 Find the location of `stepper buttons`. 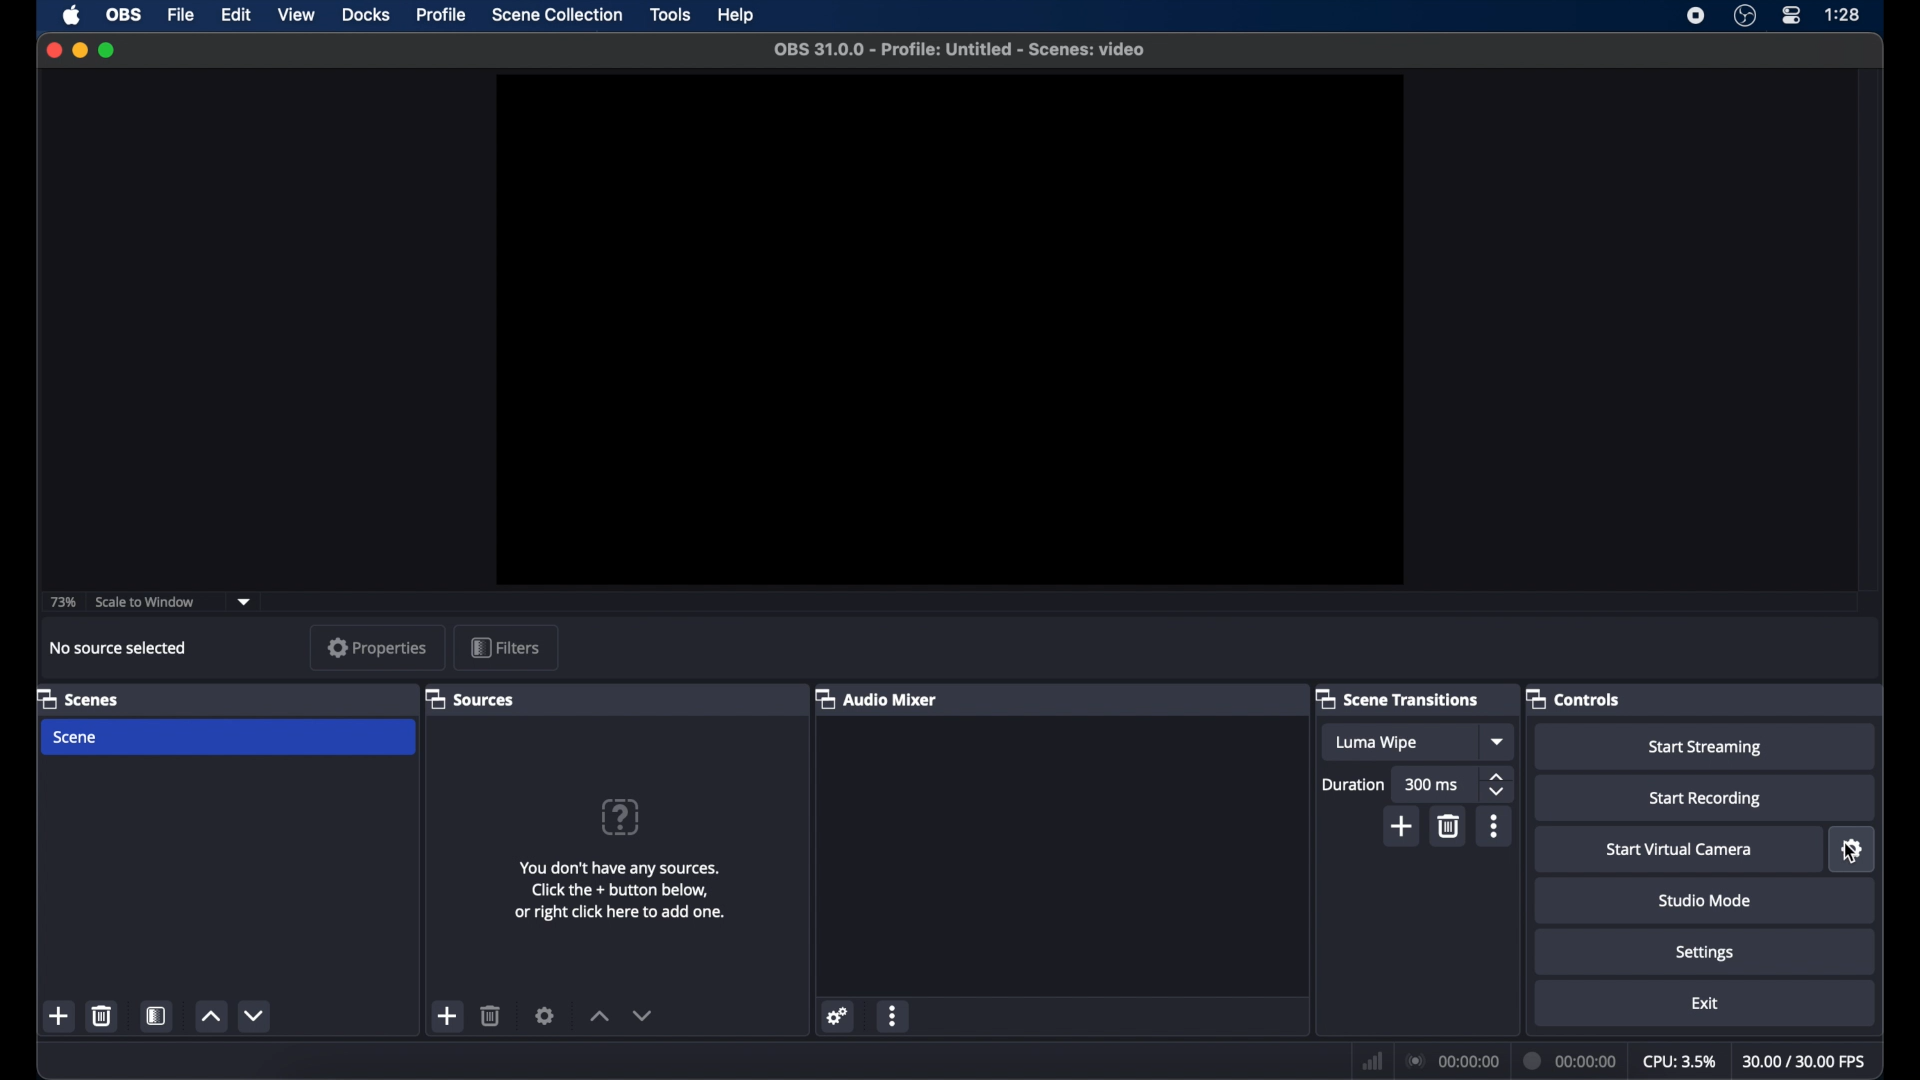

stepper buttons is located at coordinates (1496, 784).